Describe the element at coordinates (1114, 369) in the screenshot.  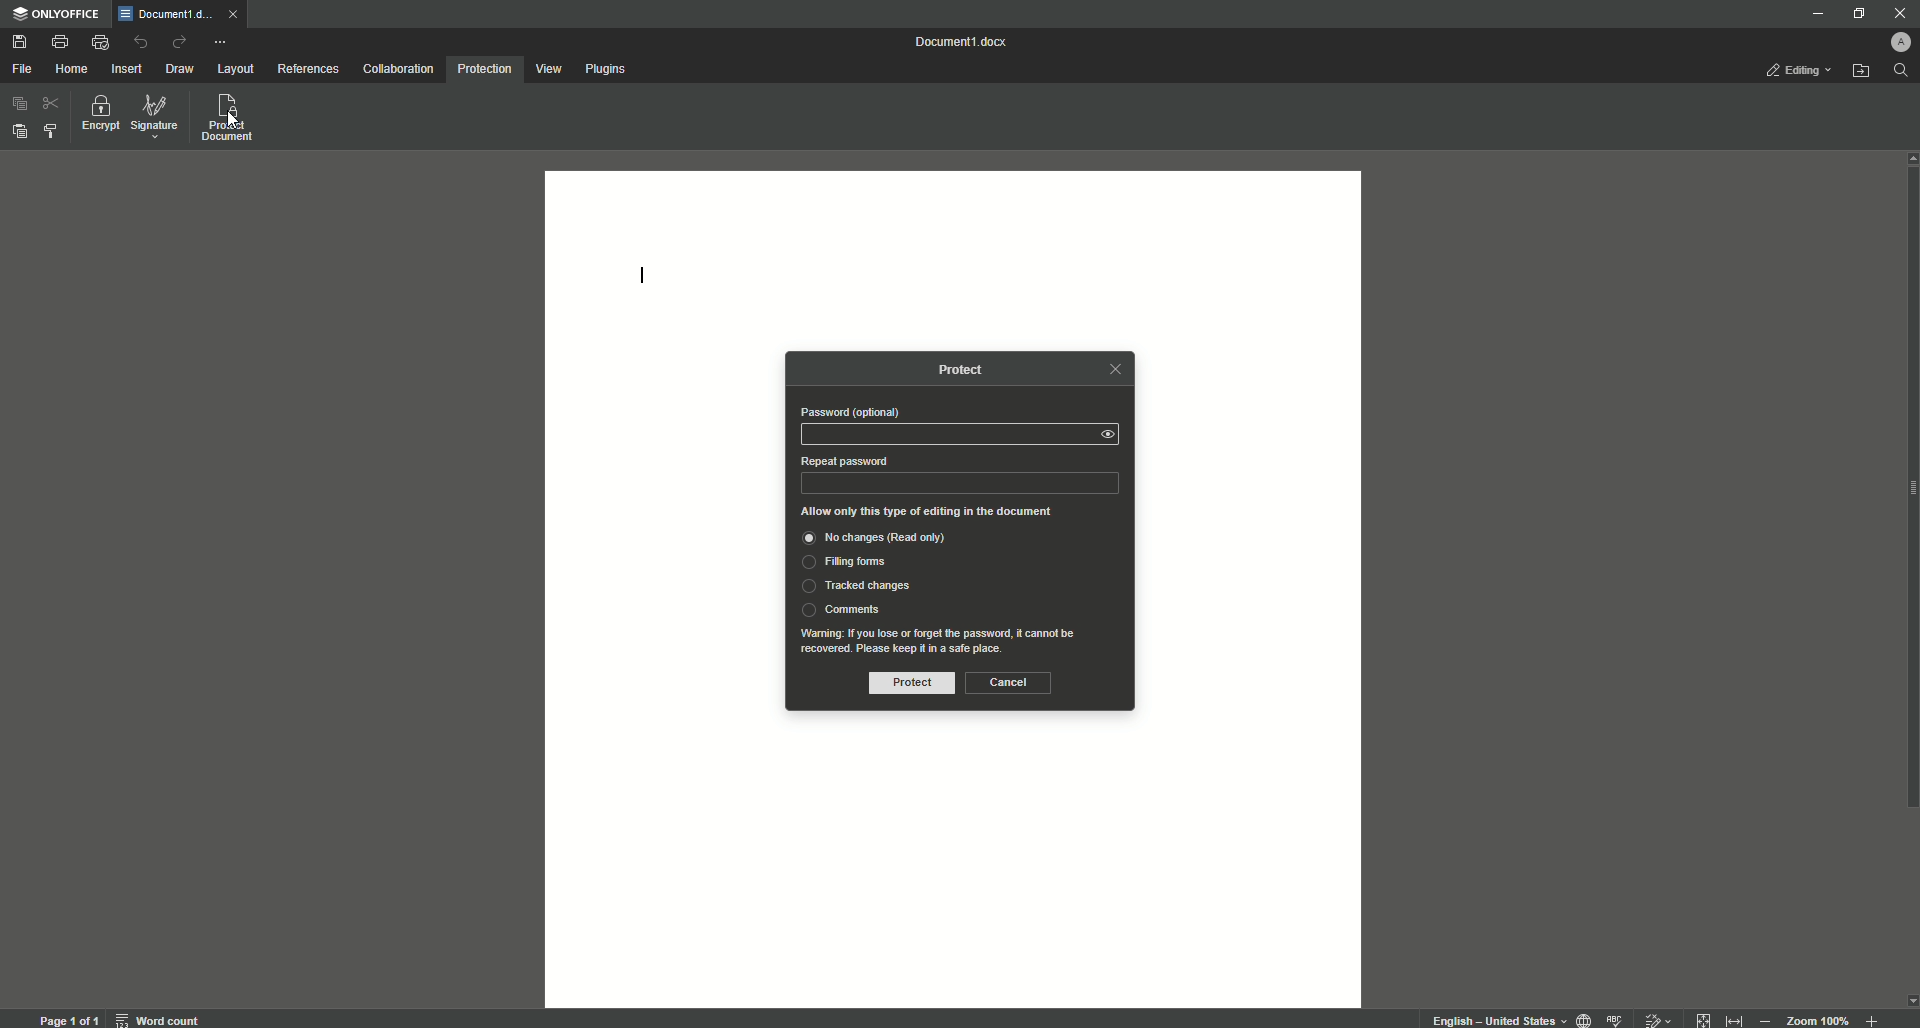
I see `close` at that location.